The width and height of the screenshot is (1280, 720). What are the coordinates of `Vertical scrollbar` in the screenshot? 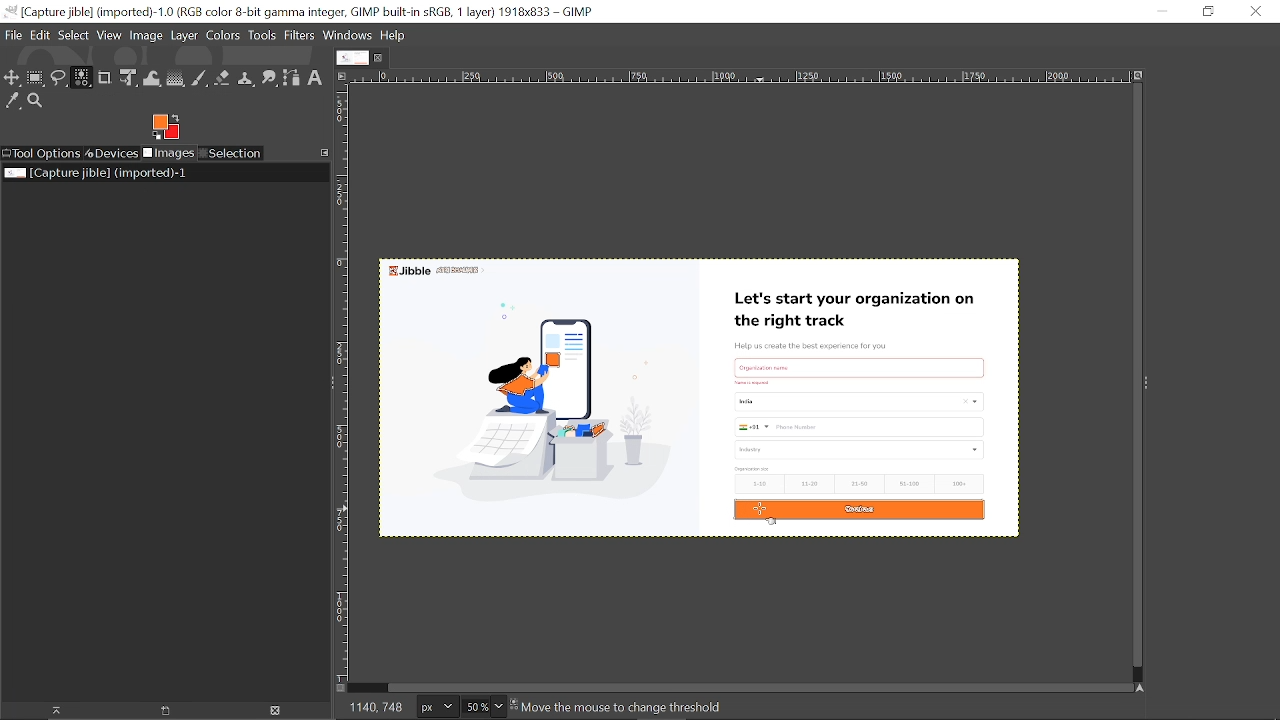 It's located at (1133, 377).